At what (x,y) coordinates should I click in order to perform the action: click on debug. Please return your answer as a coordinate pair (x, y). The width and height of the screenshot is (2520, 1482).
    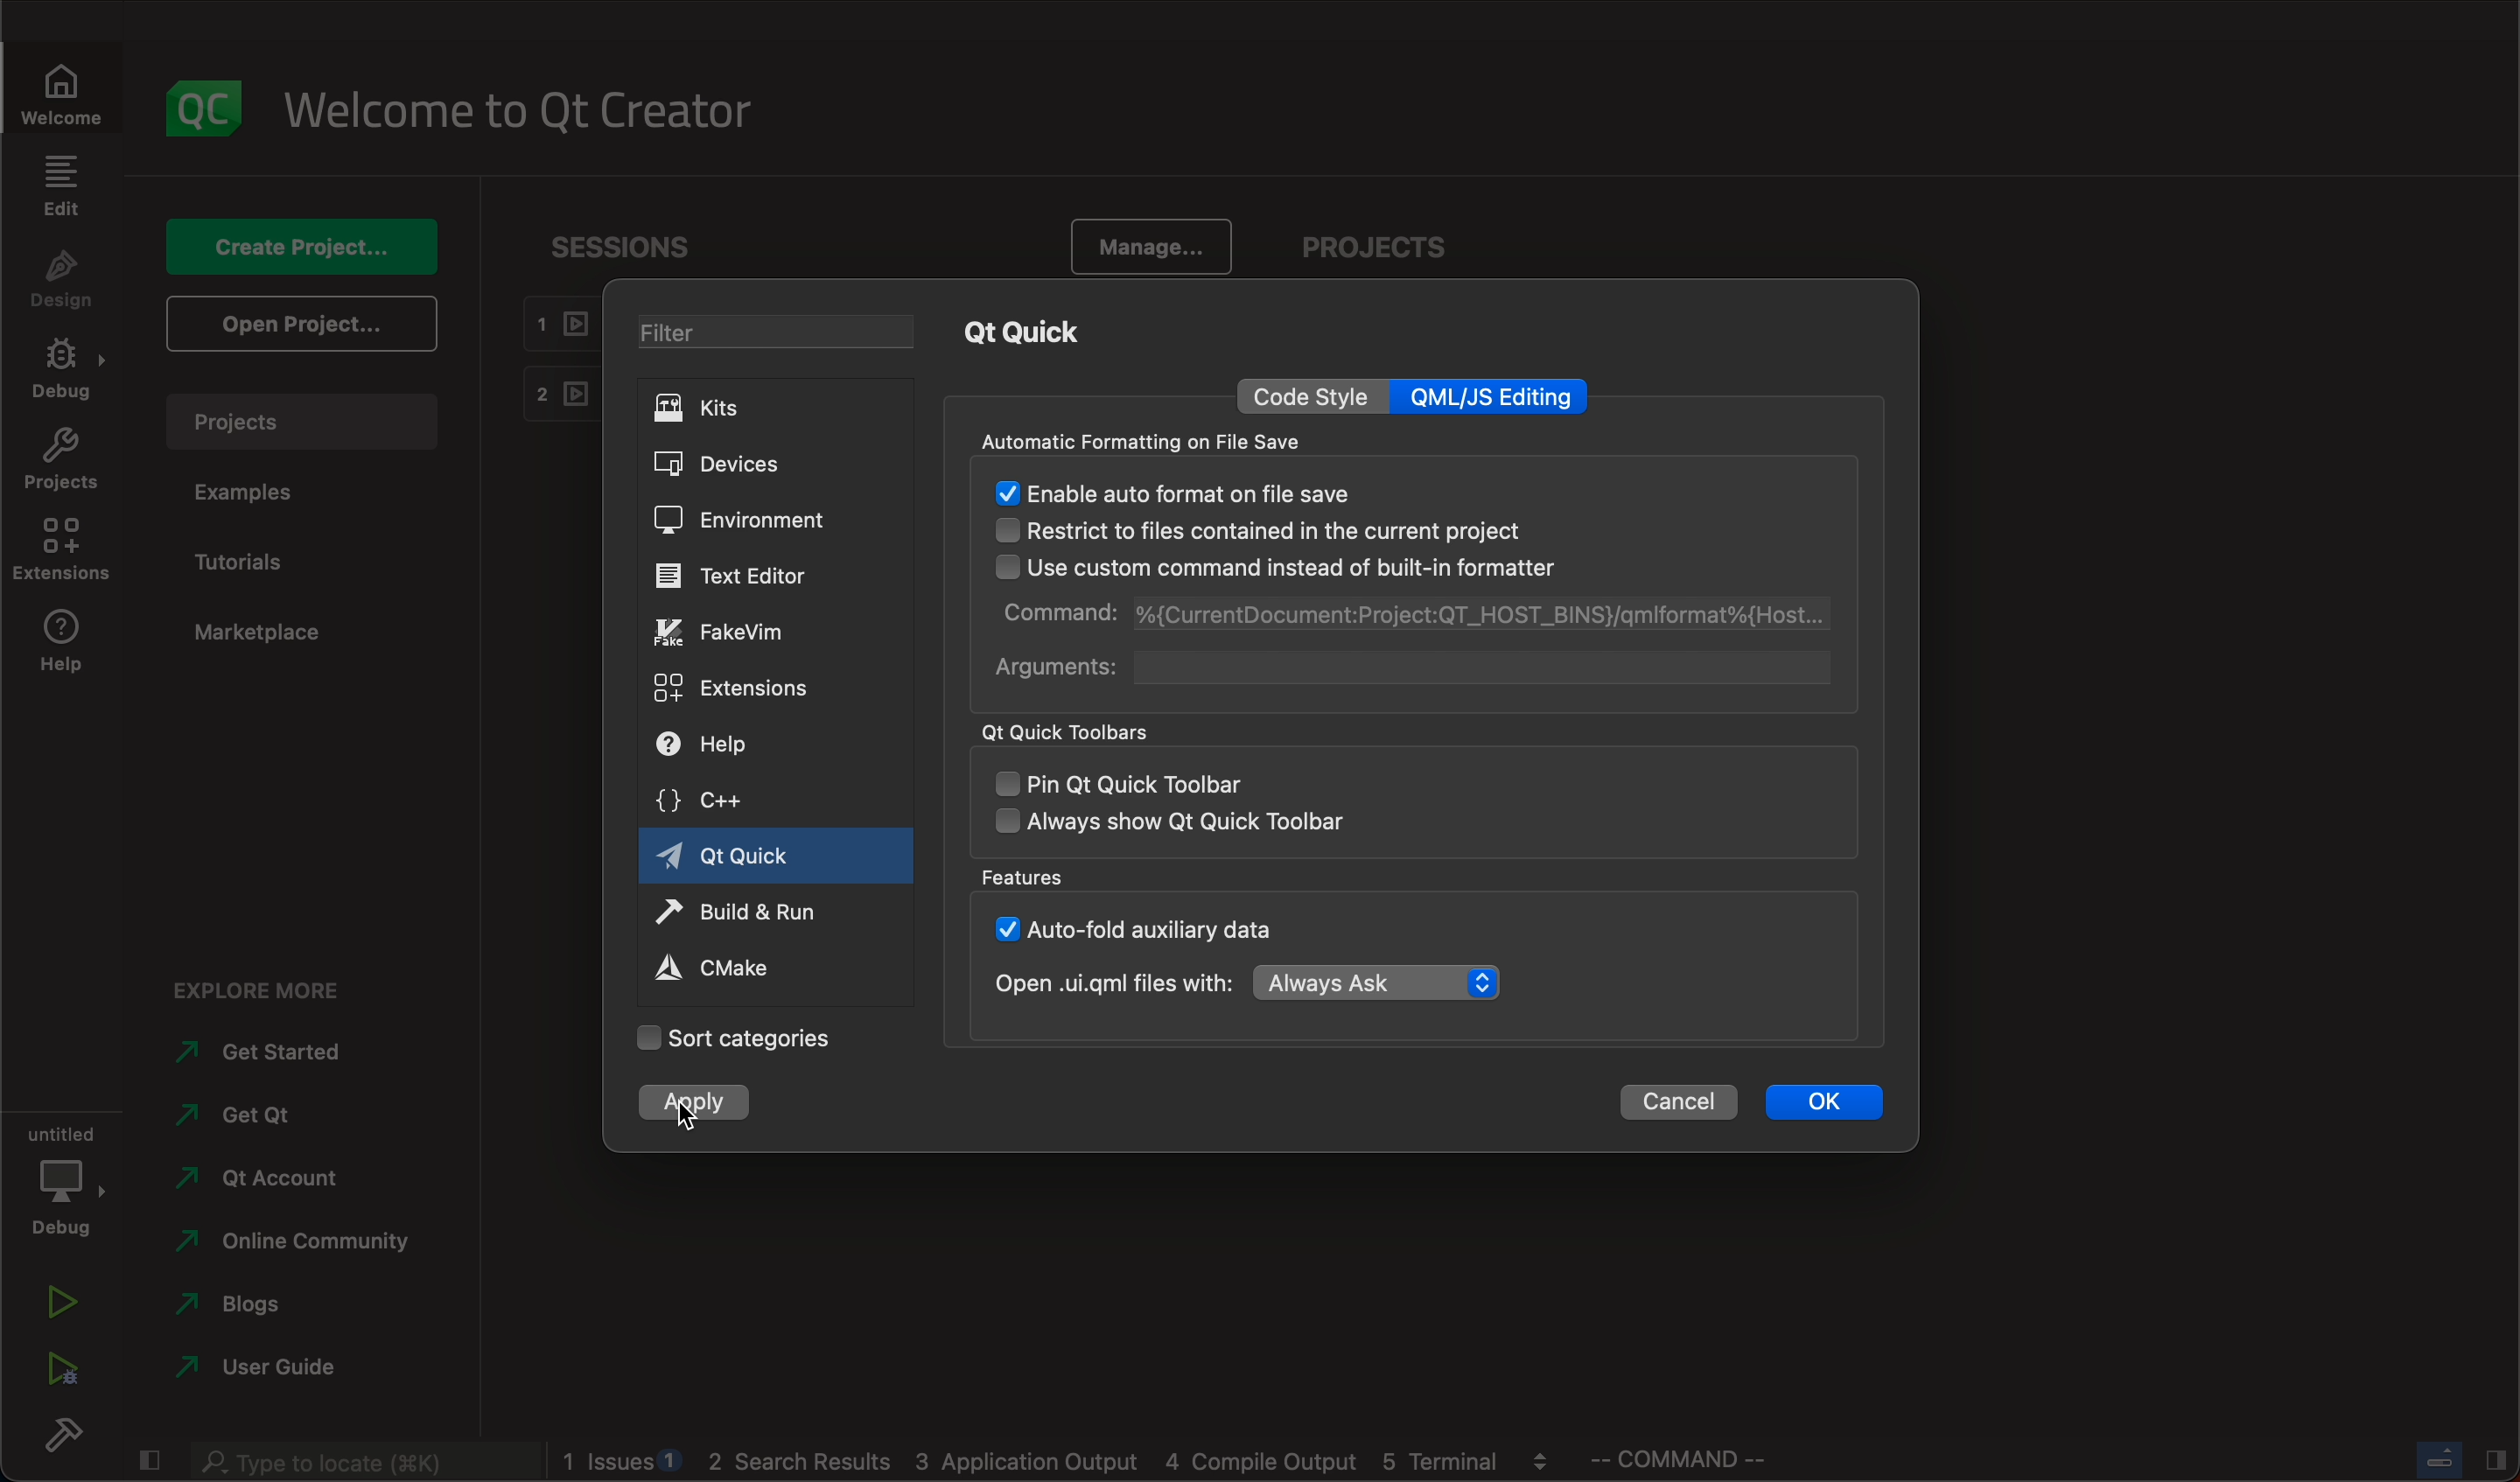
    Looking at the image, I should click on (63, 370).